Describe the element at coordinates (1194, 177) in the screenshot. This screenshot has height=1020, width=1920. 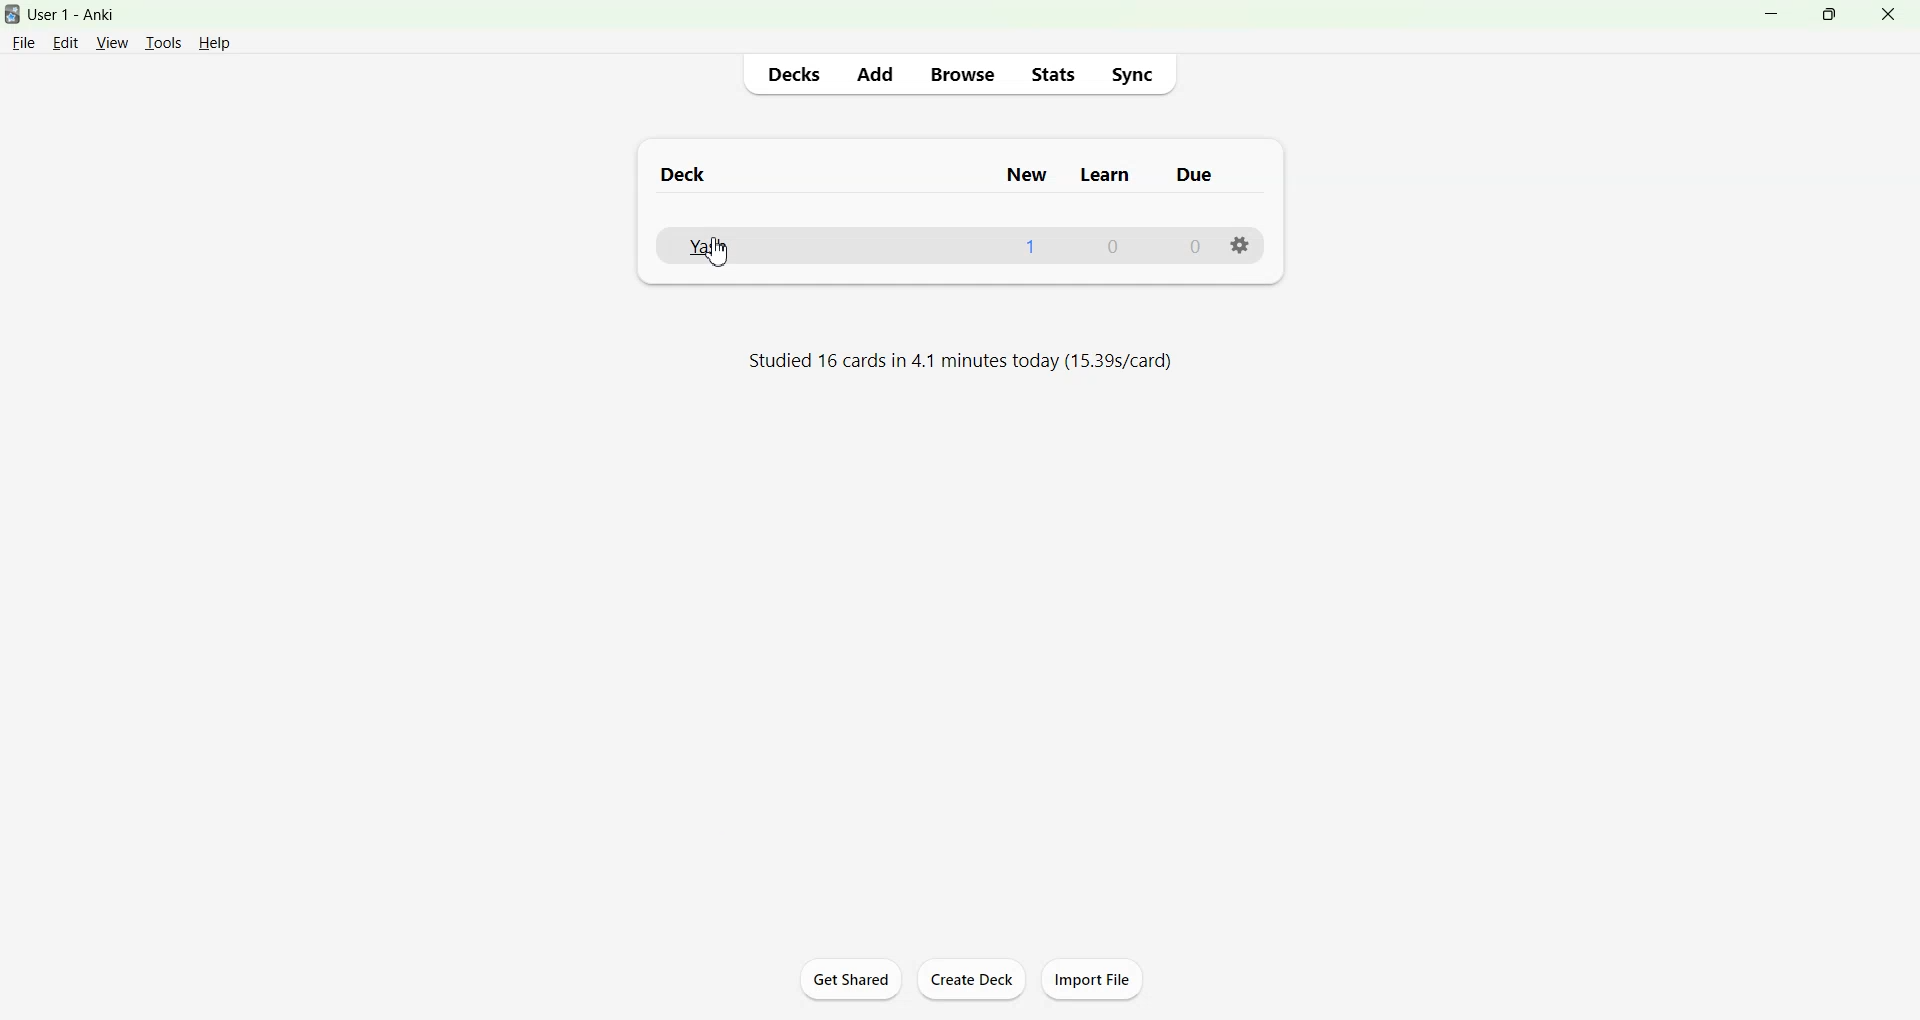
I see `Due` at that location.